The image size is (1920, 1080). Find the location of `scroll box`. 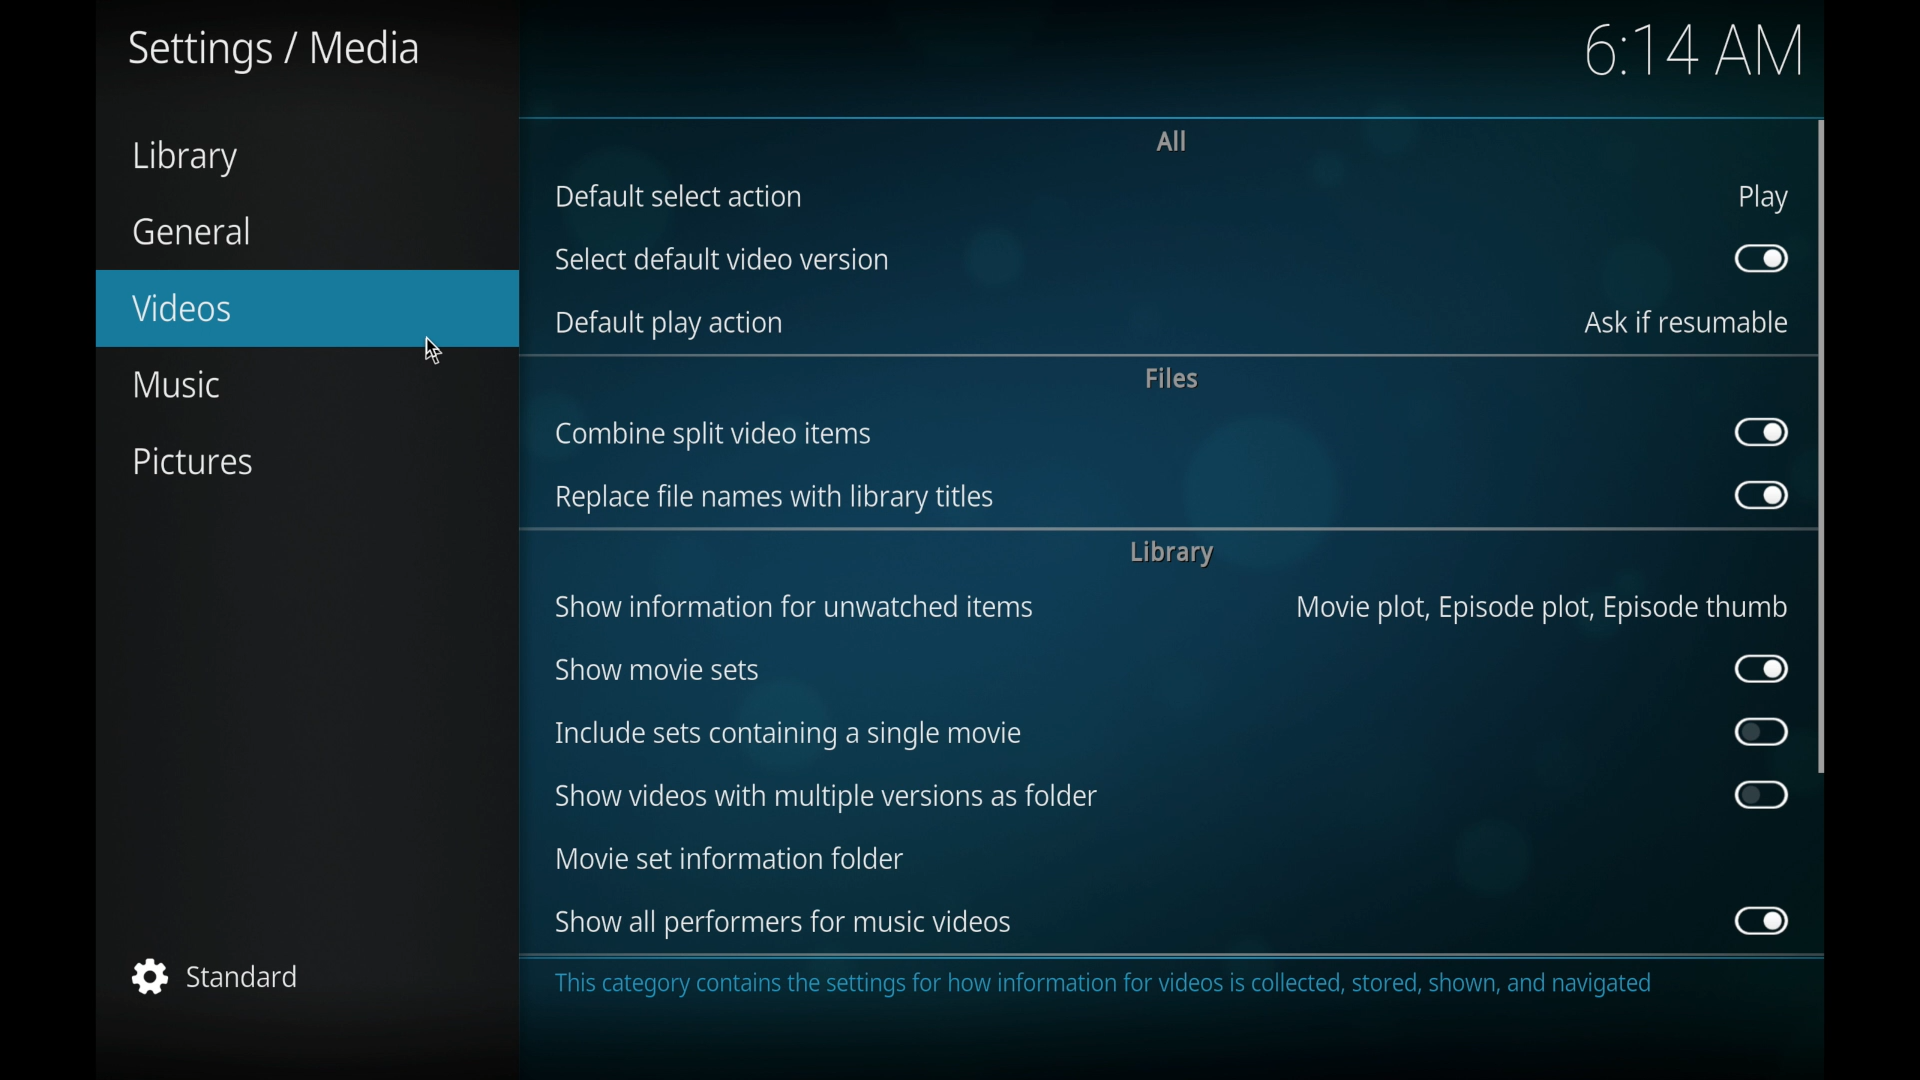

scroll box is located at coordinates (1822, 446).